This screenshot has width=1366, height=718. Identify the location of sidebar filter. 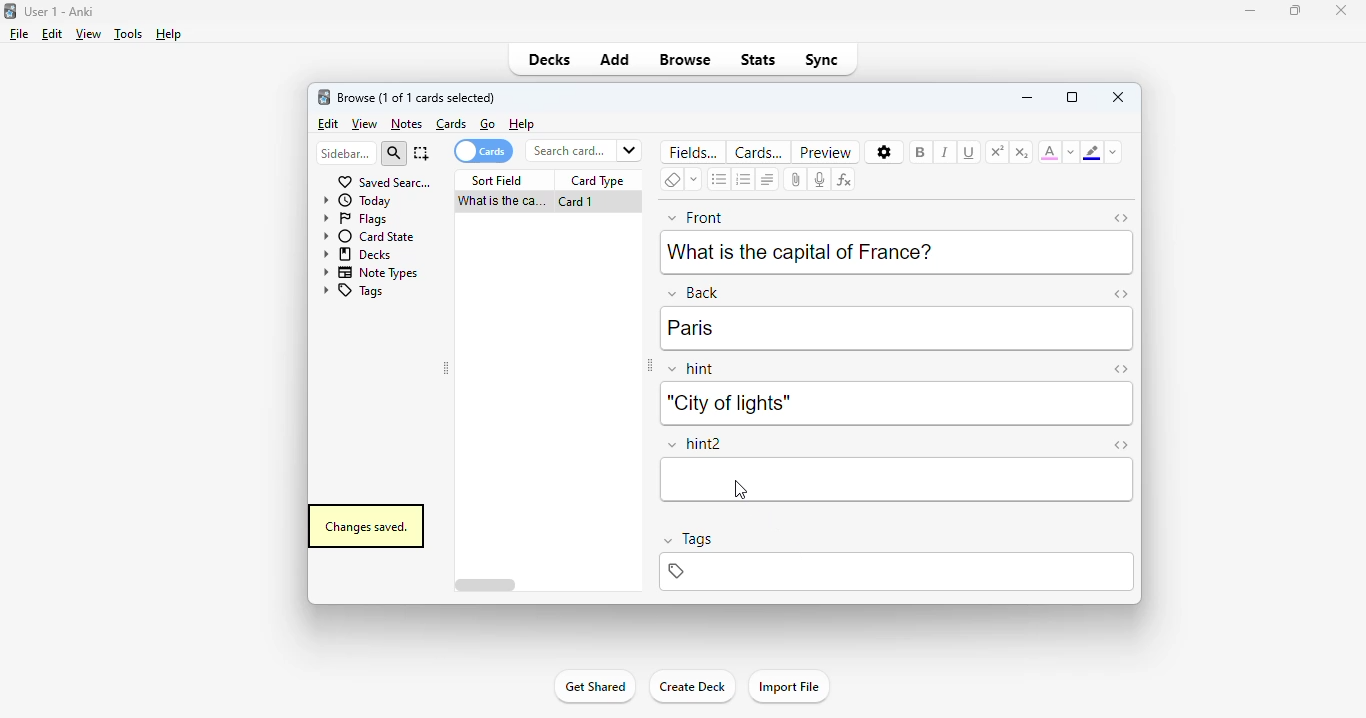
(346, 153).